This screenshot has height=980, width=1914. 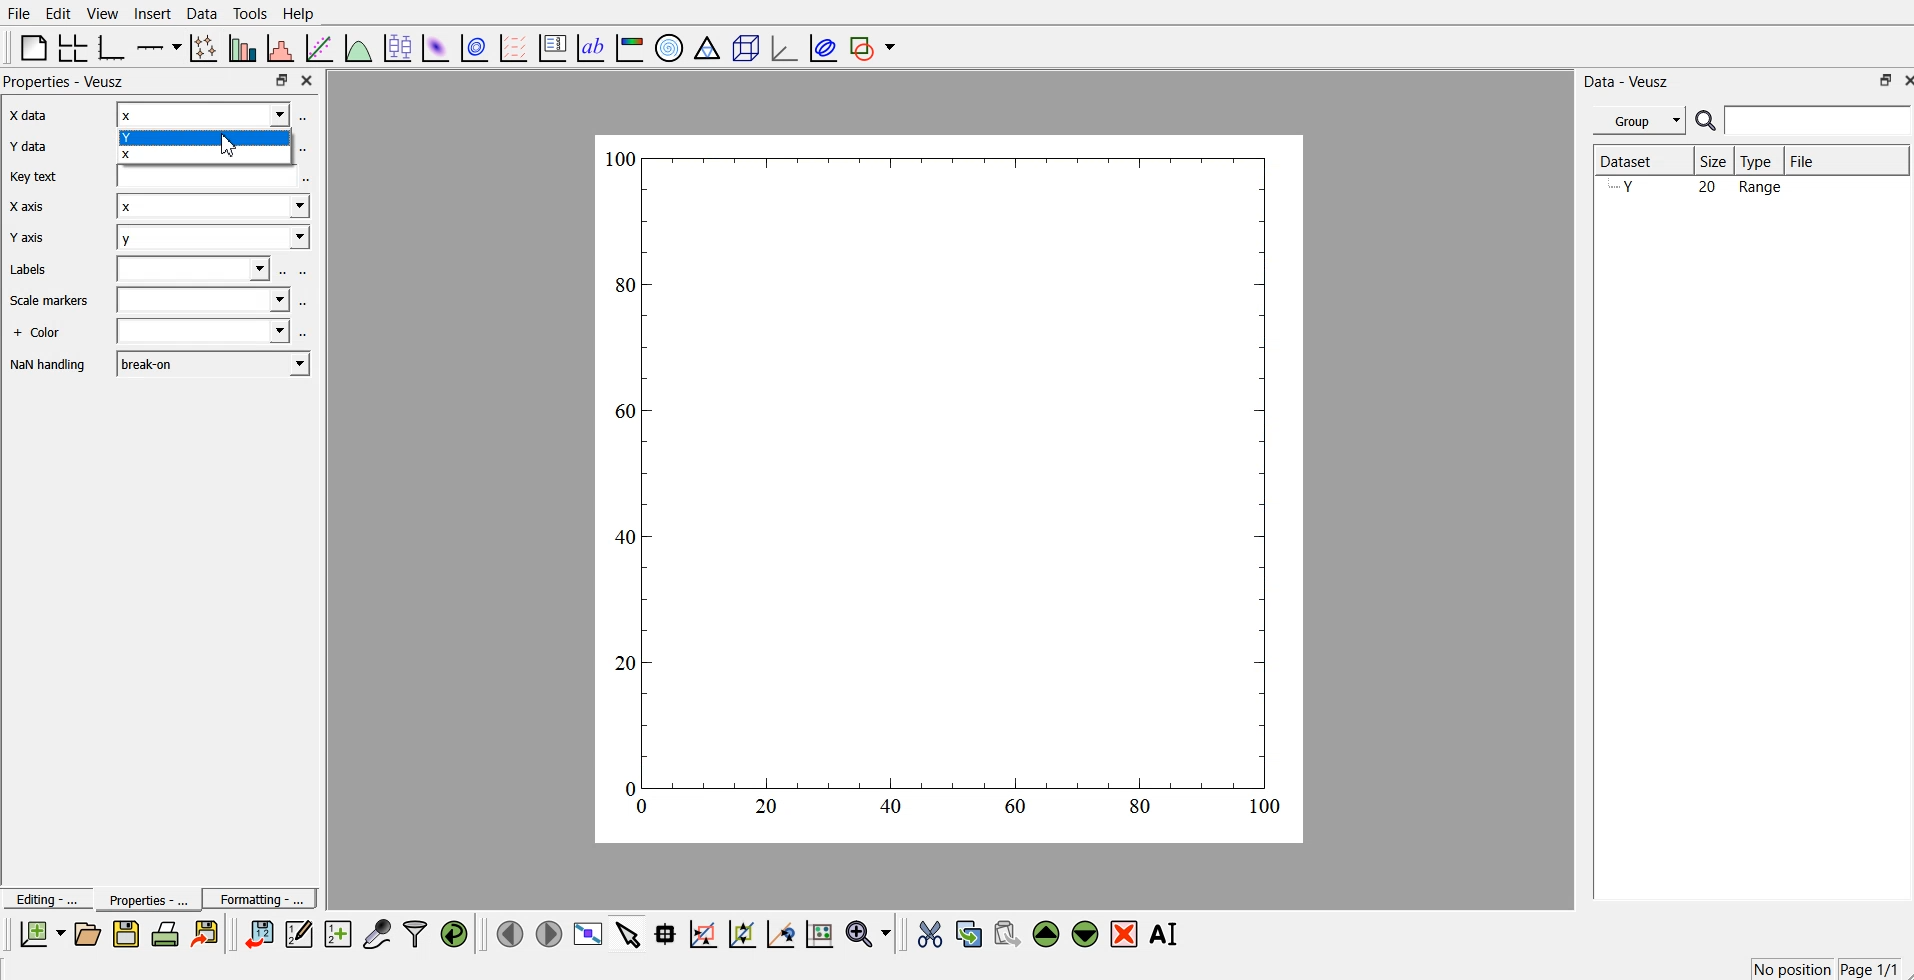 What do you see at coordinates (296, 934) in the screenshot?
I see `Edit and enter new dataset` at bounding box center [296, 934].